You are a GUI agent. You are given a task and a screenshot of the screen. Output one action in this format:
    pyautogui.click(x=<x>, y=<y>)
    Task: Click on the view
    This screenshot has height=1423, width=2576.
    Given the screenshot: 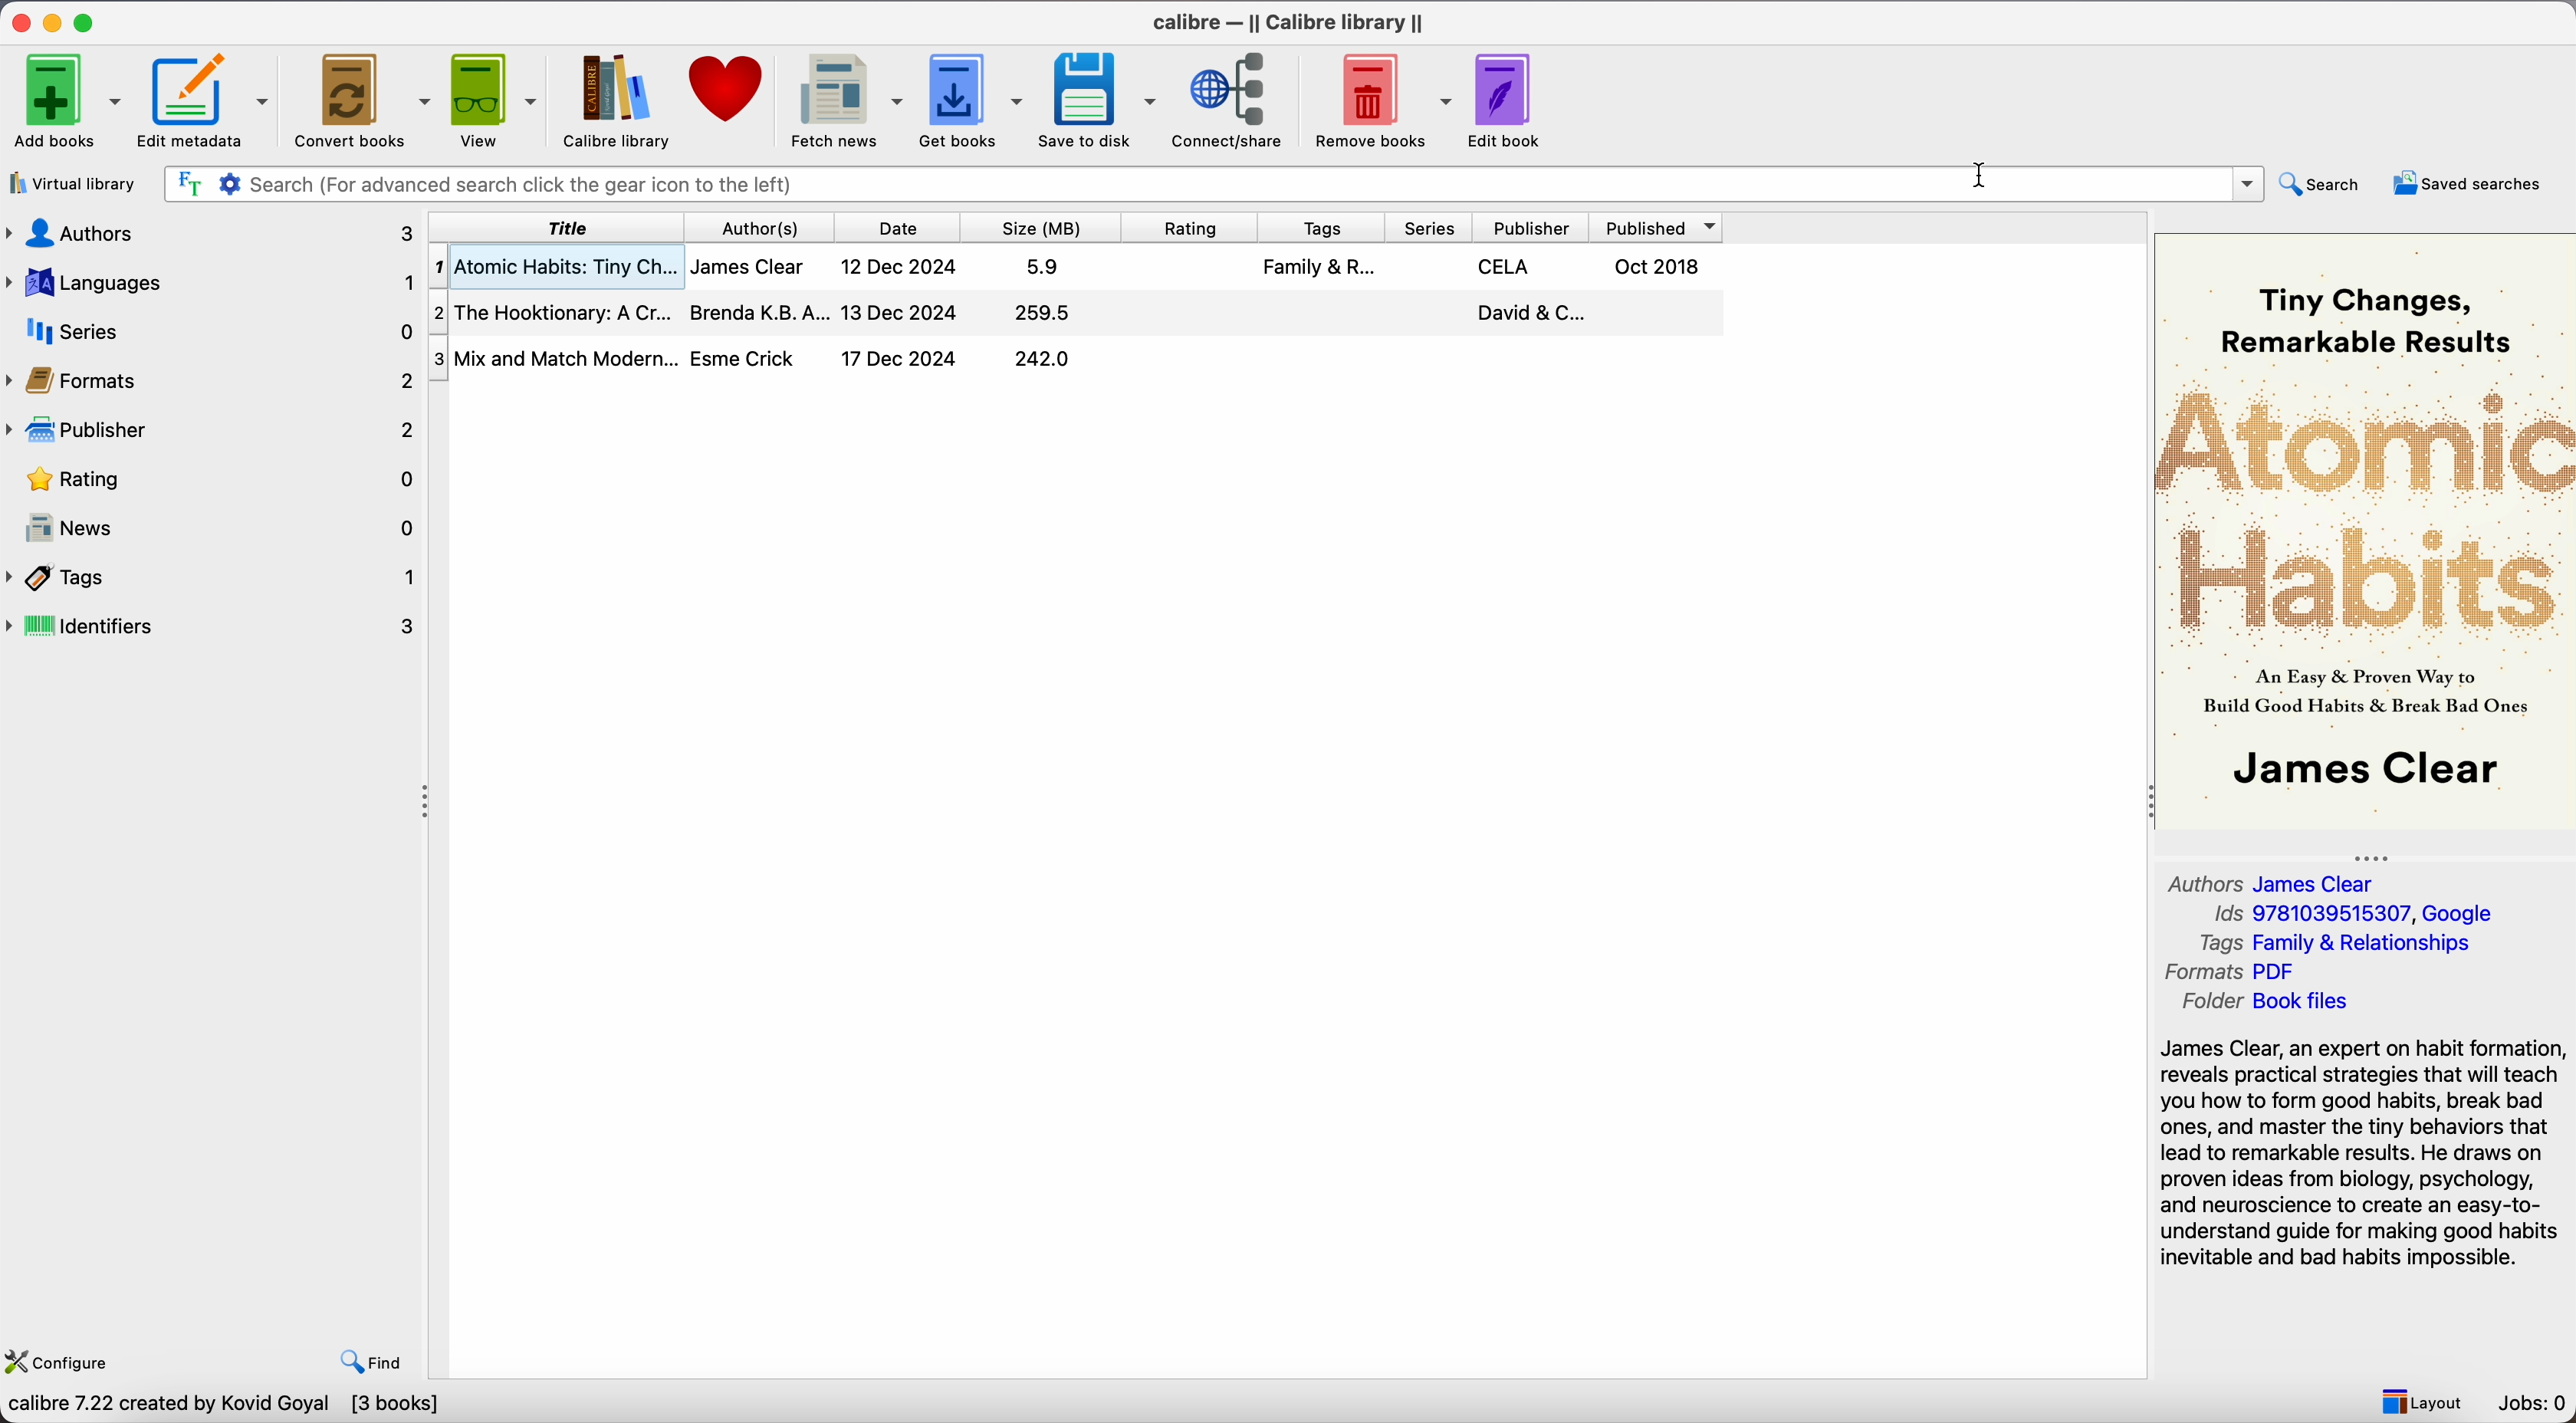 What is the action you would take?
    pyautogui.click(x=492, y=100)
    